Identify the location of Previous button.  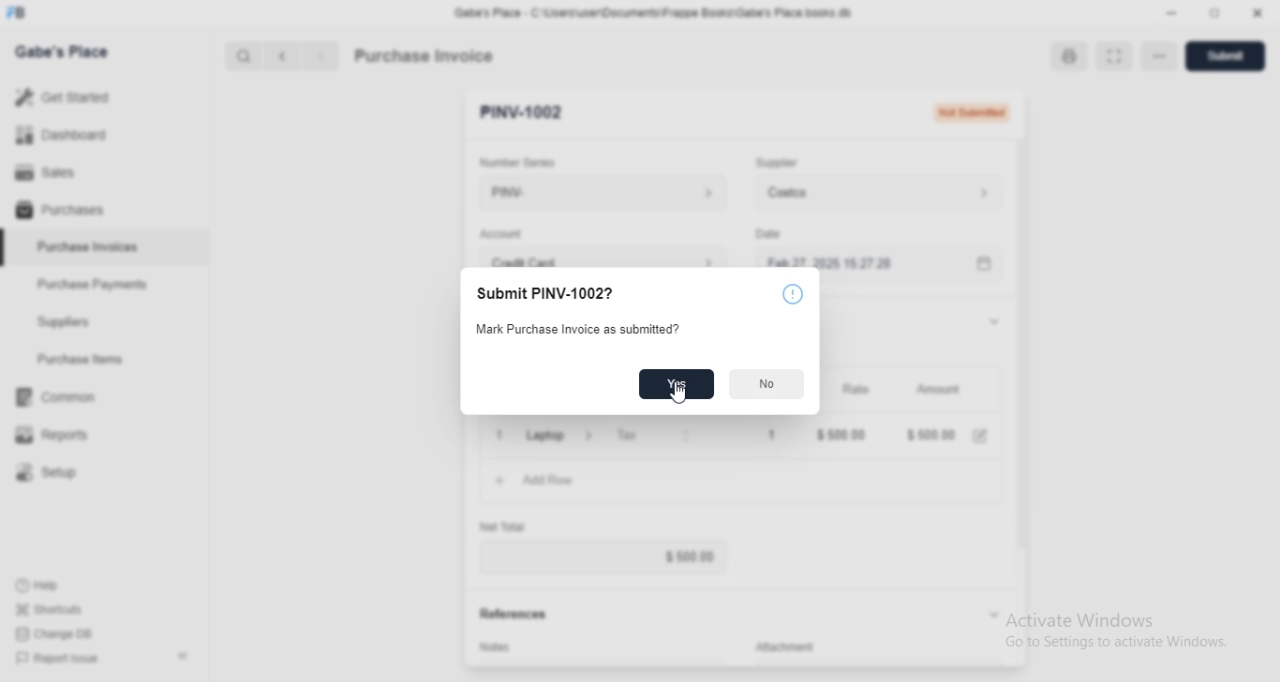
(283, 56).